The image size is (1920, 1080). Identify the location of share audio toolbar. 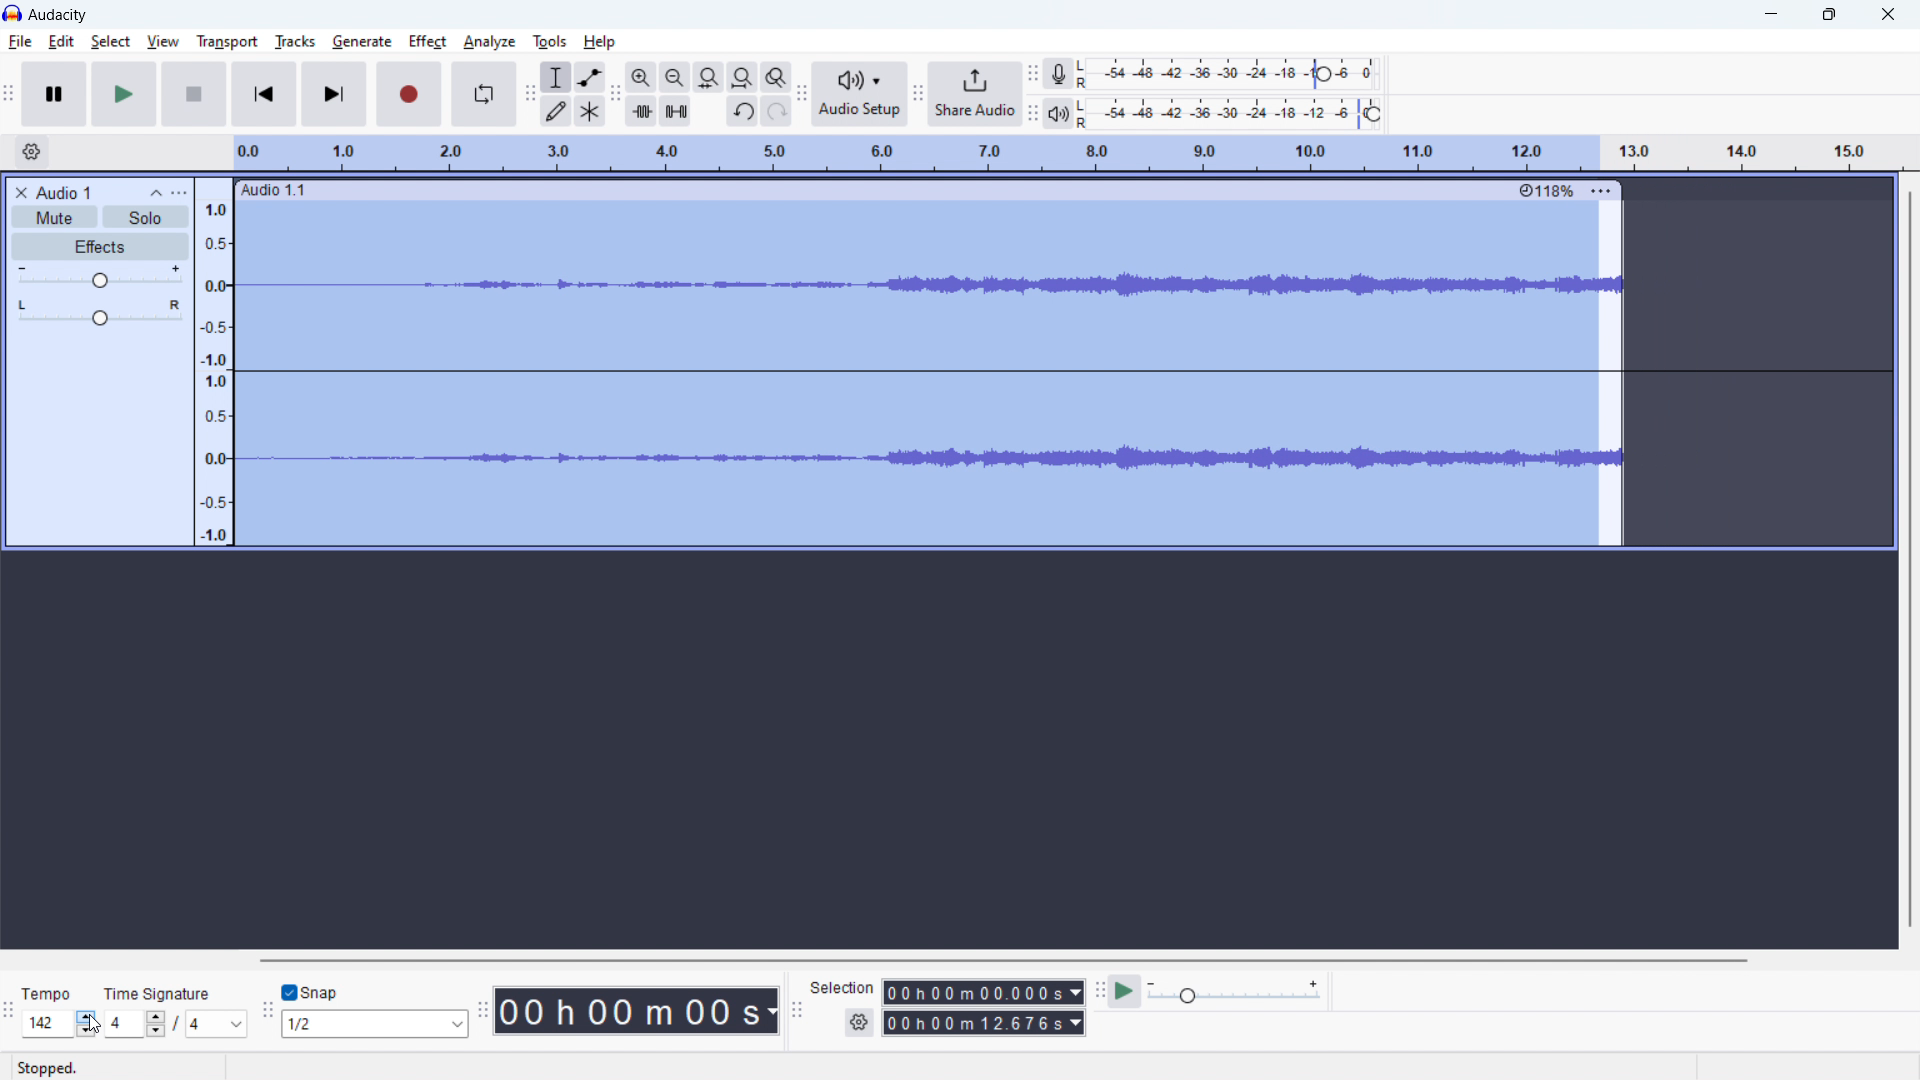
(918, 93).